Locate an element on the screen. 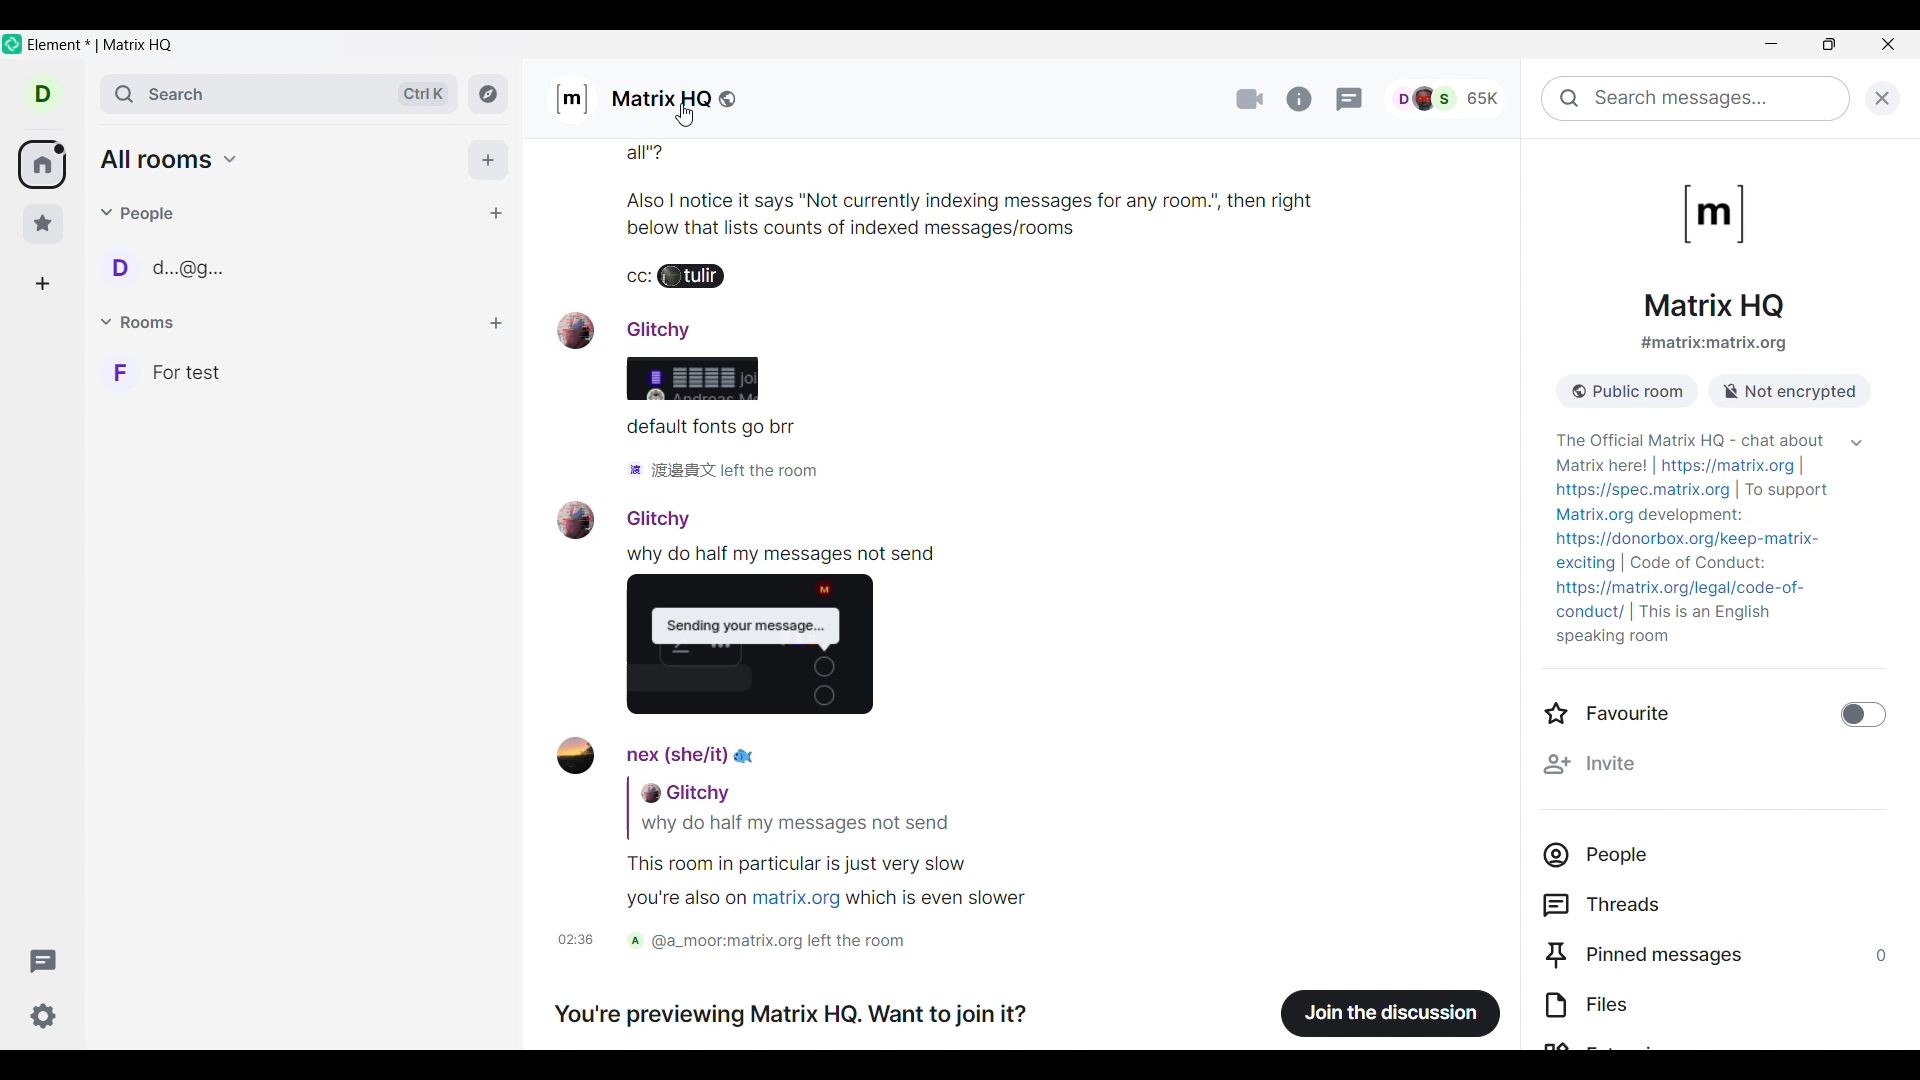 The width and height of the screenshot is (1920, 1080). Video call is located at coordinates (1248, 98).